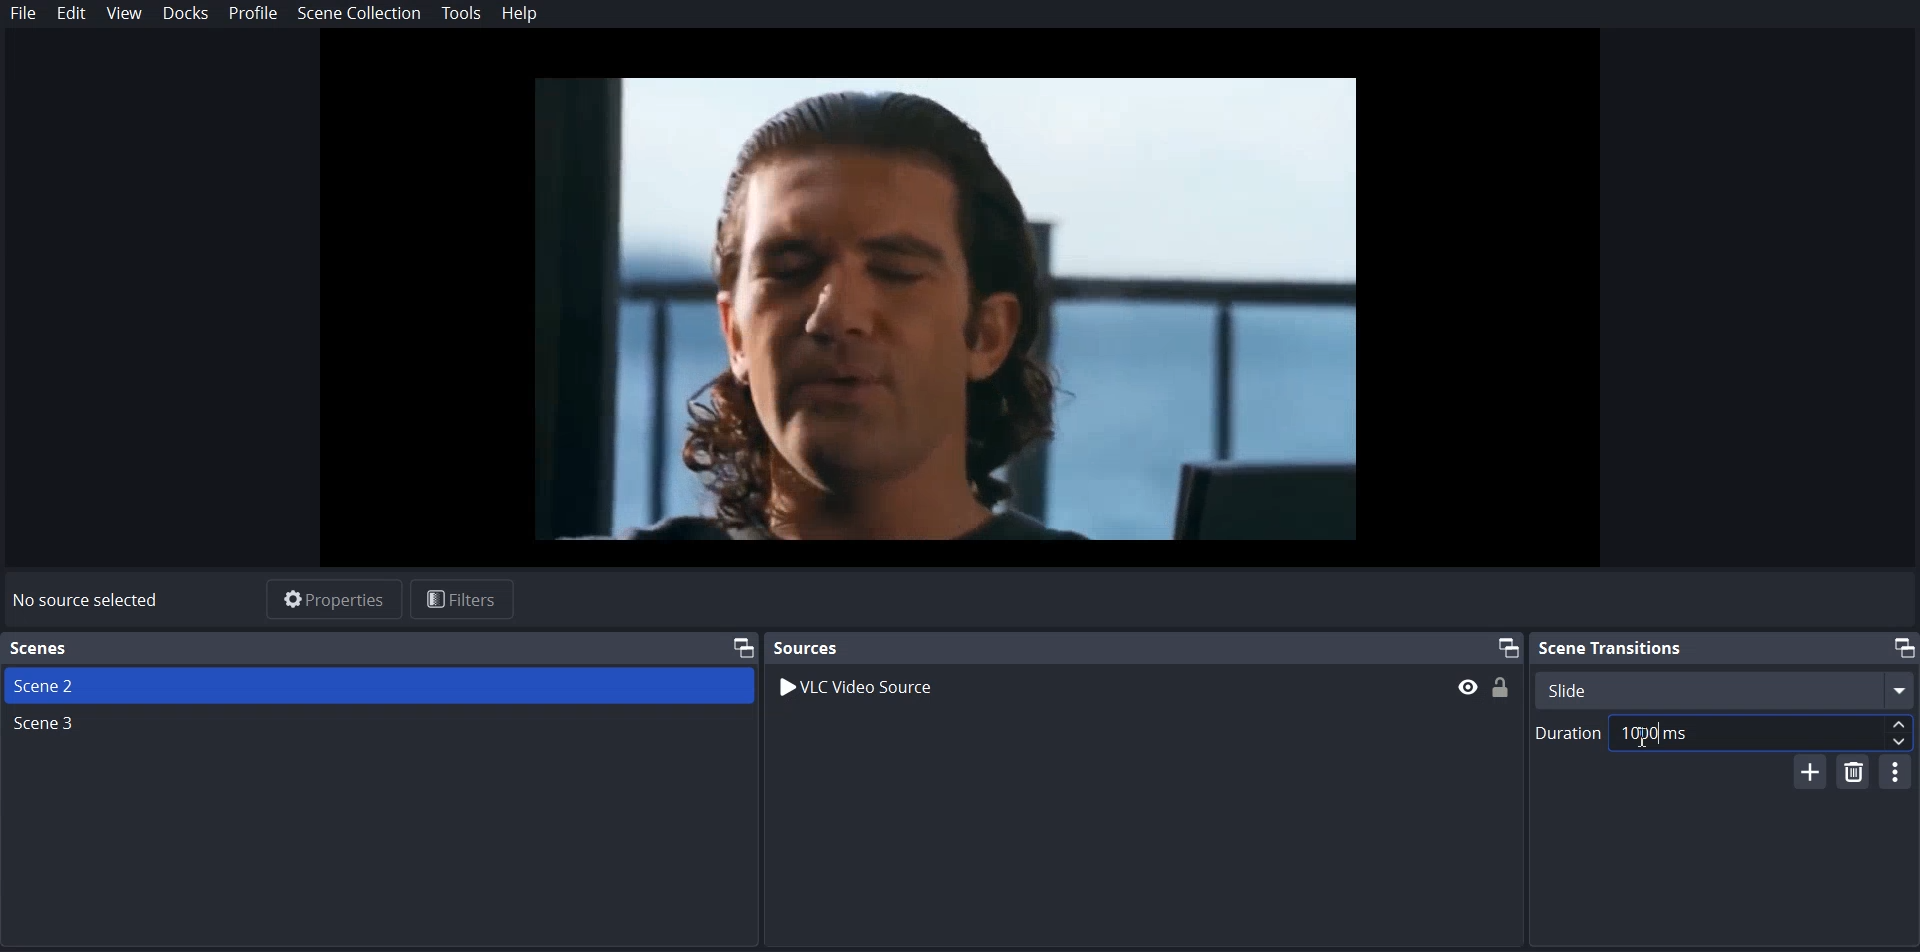  I want to click on No source selected, so click(87, 602).